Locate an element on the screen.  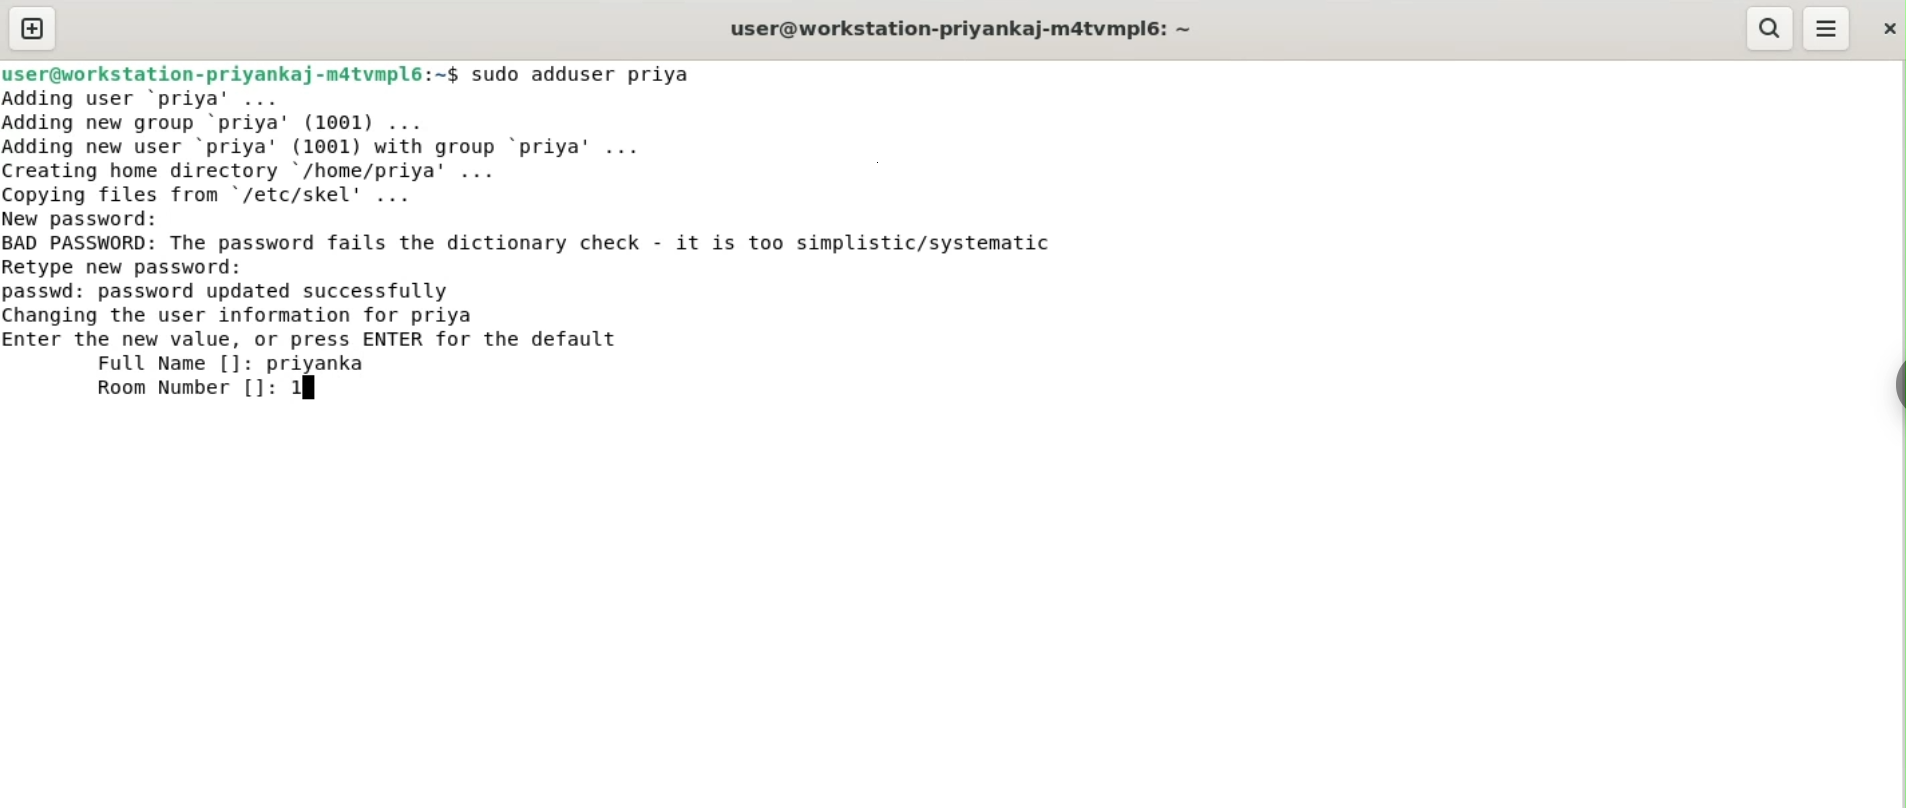
close is located at coordinates (1887, 28).